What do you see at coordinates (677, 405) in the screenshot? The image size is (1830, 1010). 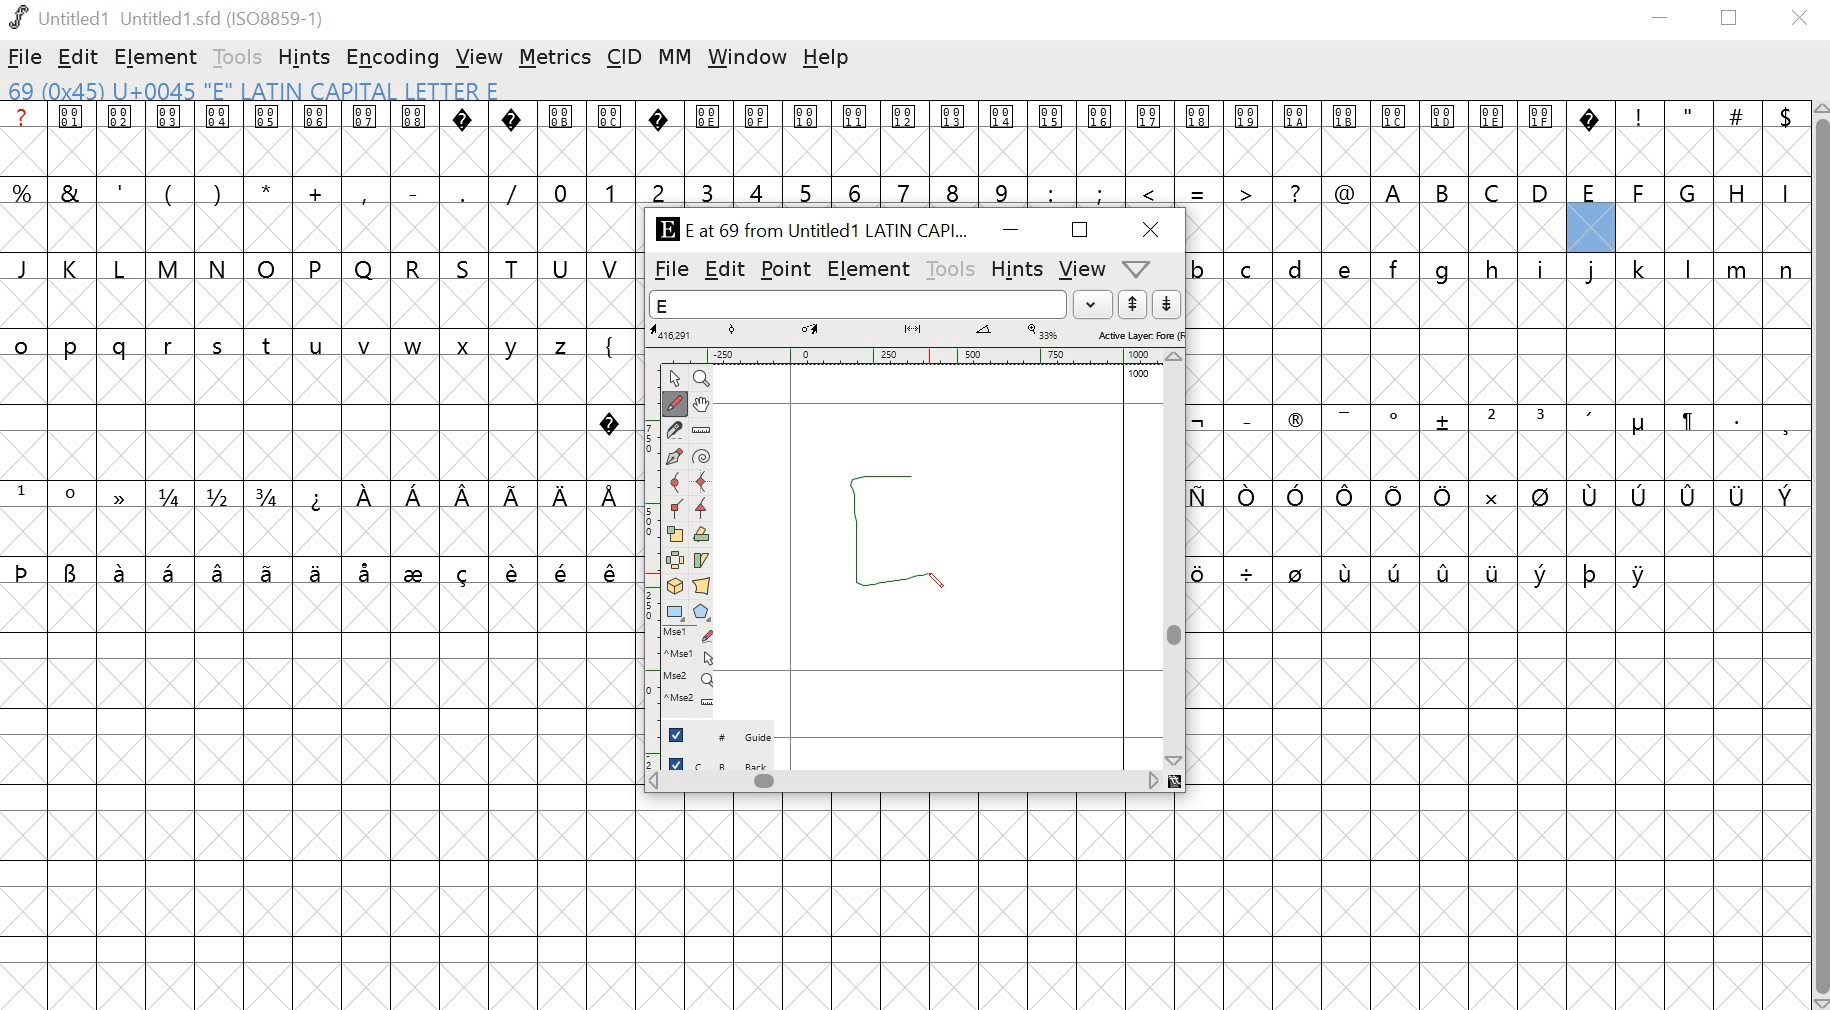 I see `Freehand` at bounding box center [677, 405].